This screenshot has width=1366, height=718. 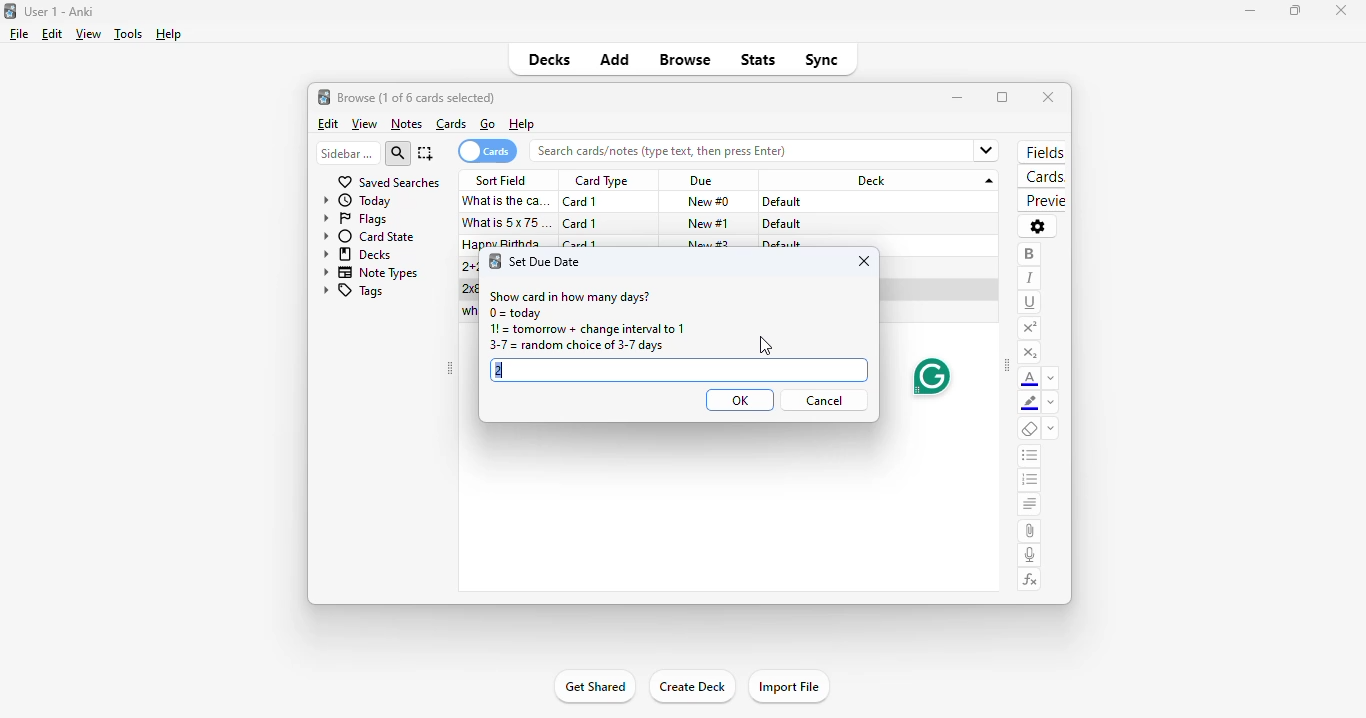 I want to click on 1! = tomorrow + change interval to 1, so click(x=586, y=329).